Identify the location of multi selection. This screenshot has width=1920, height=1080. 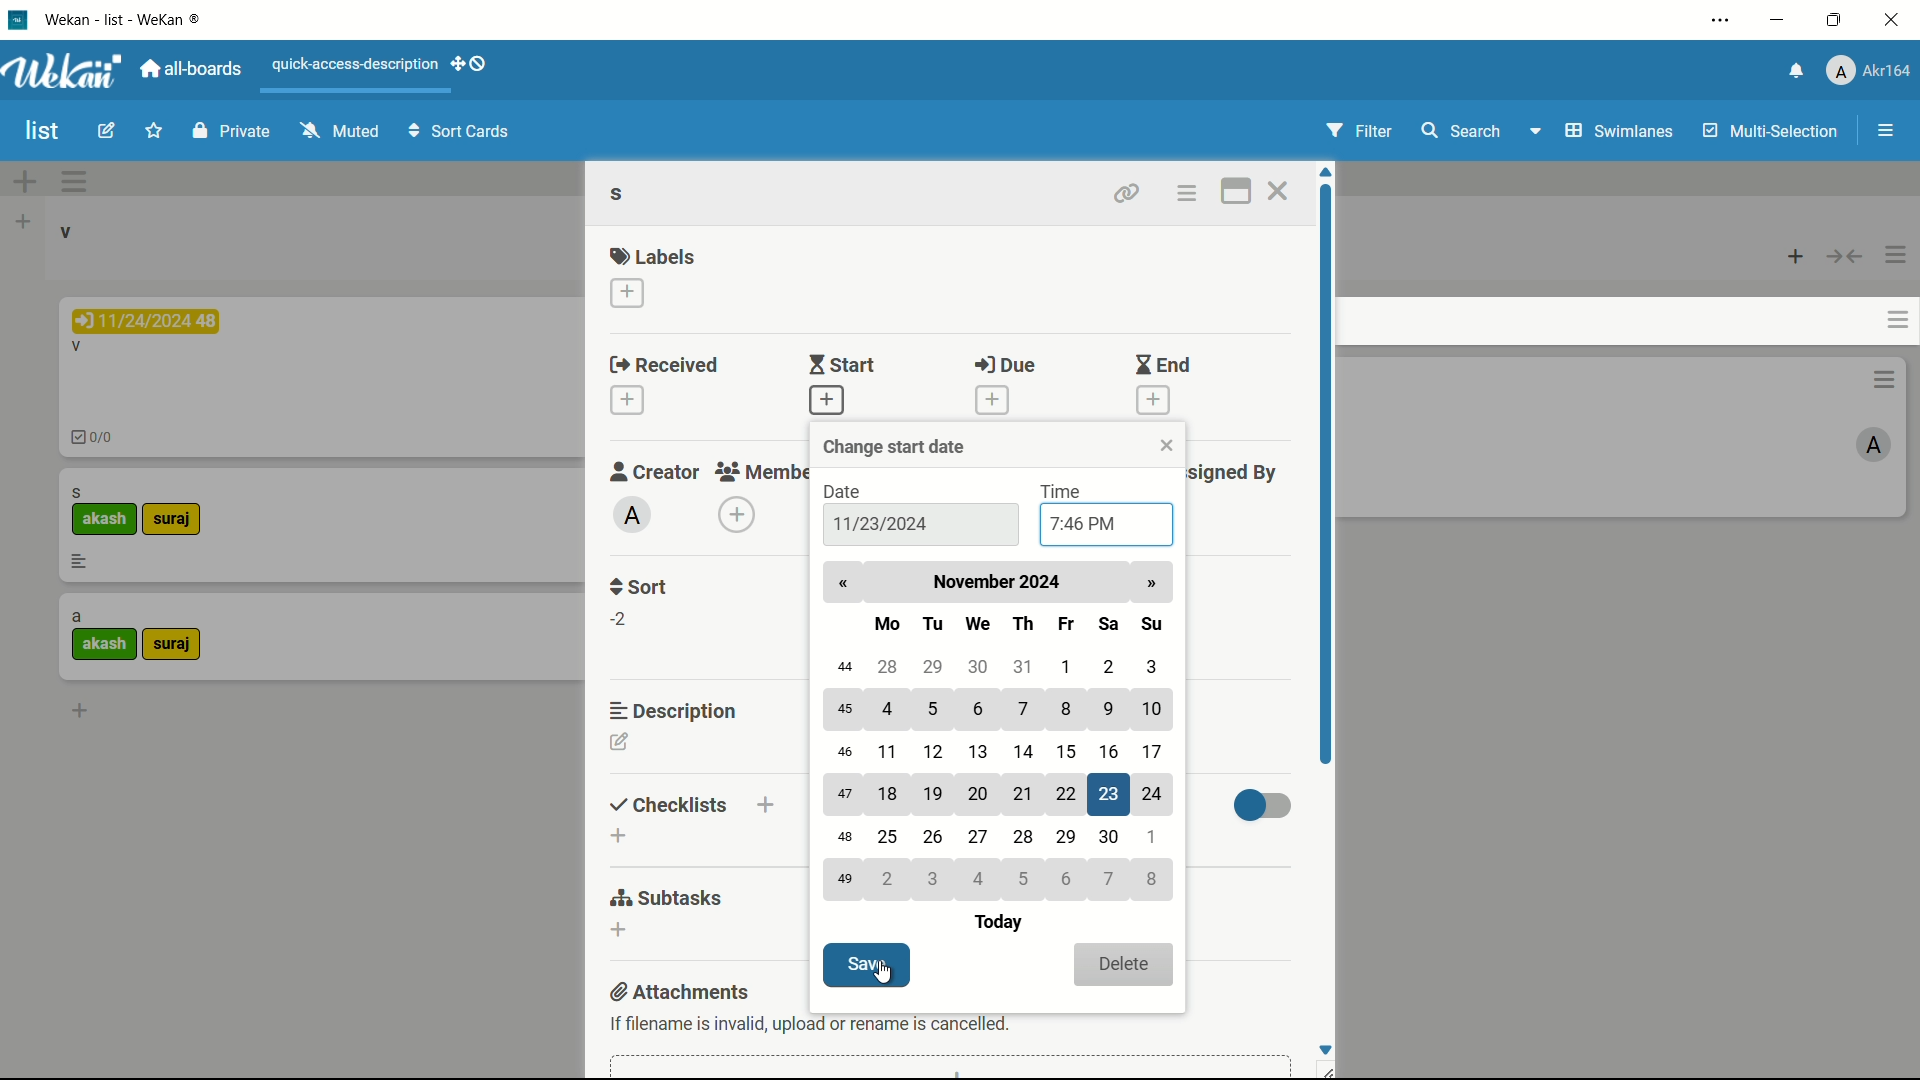
(1773, 133).